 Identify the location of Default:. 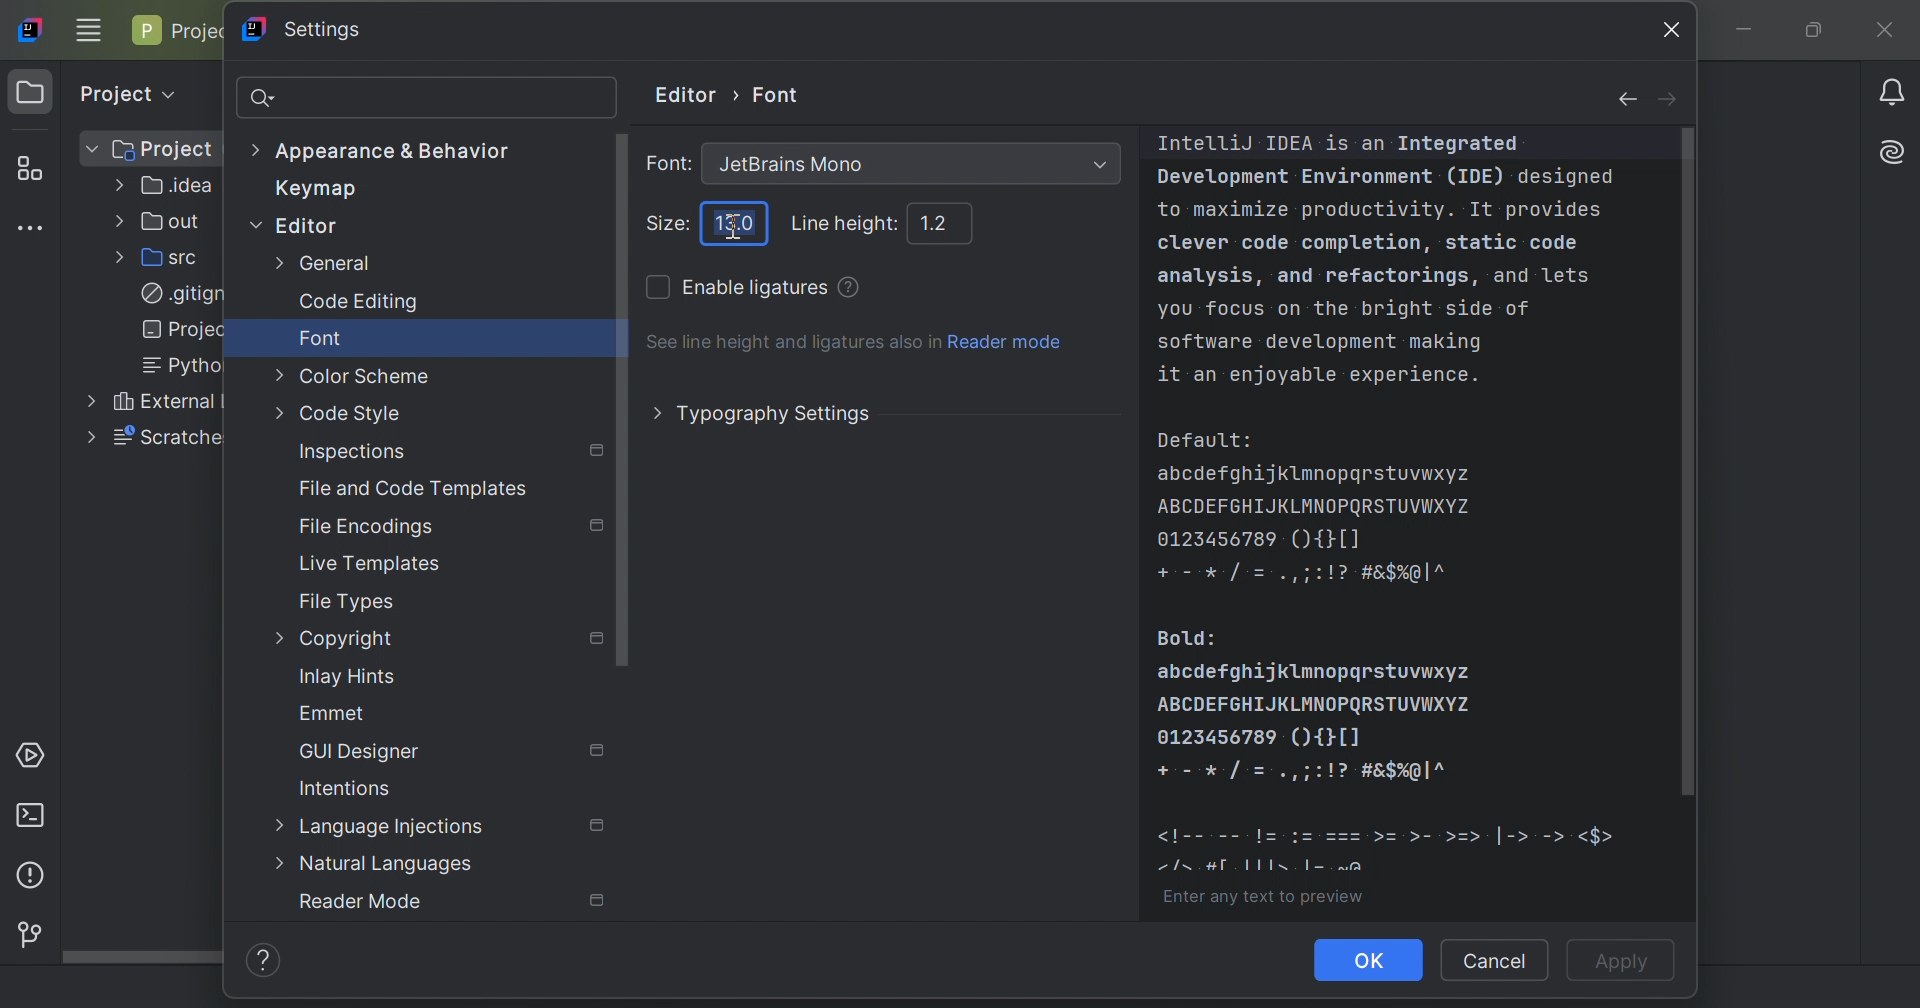
(1205, 441).